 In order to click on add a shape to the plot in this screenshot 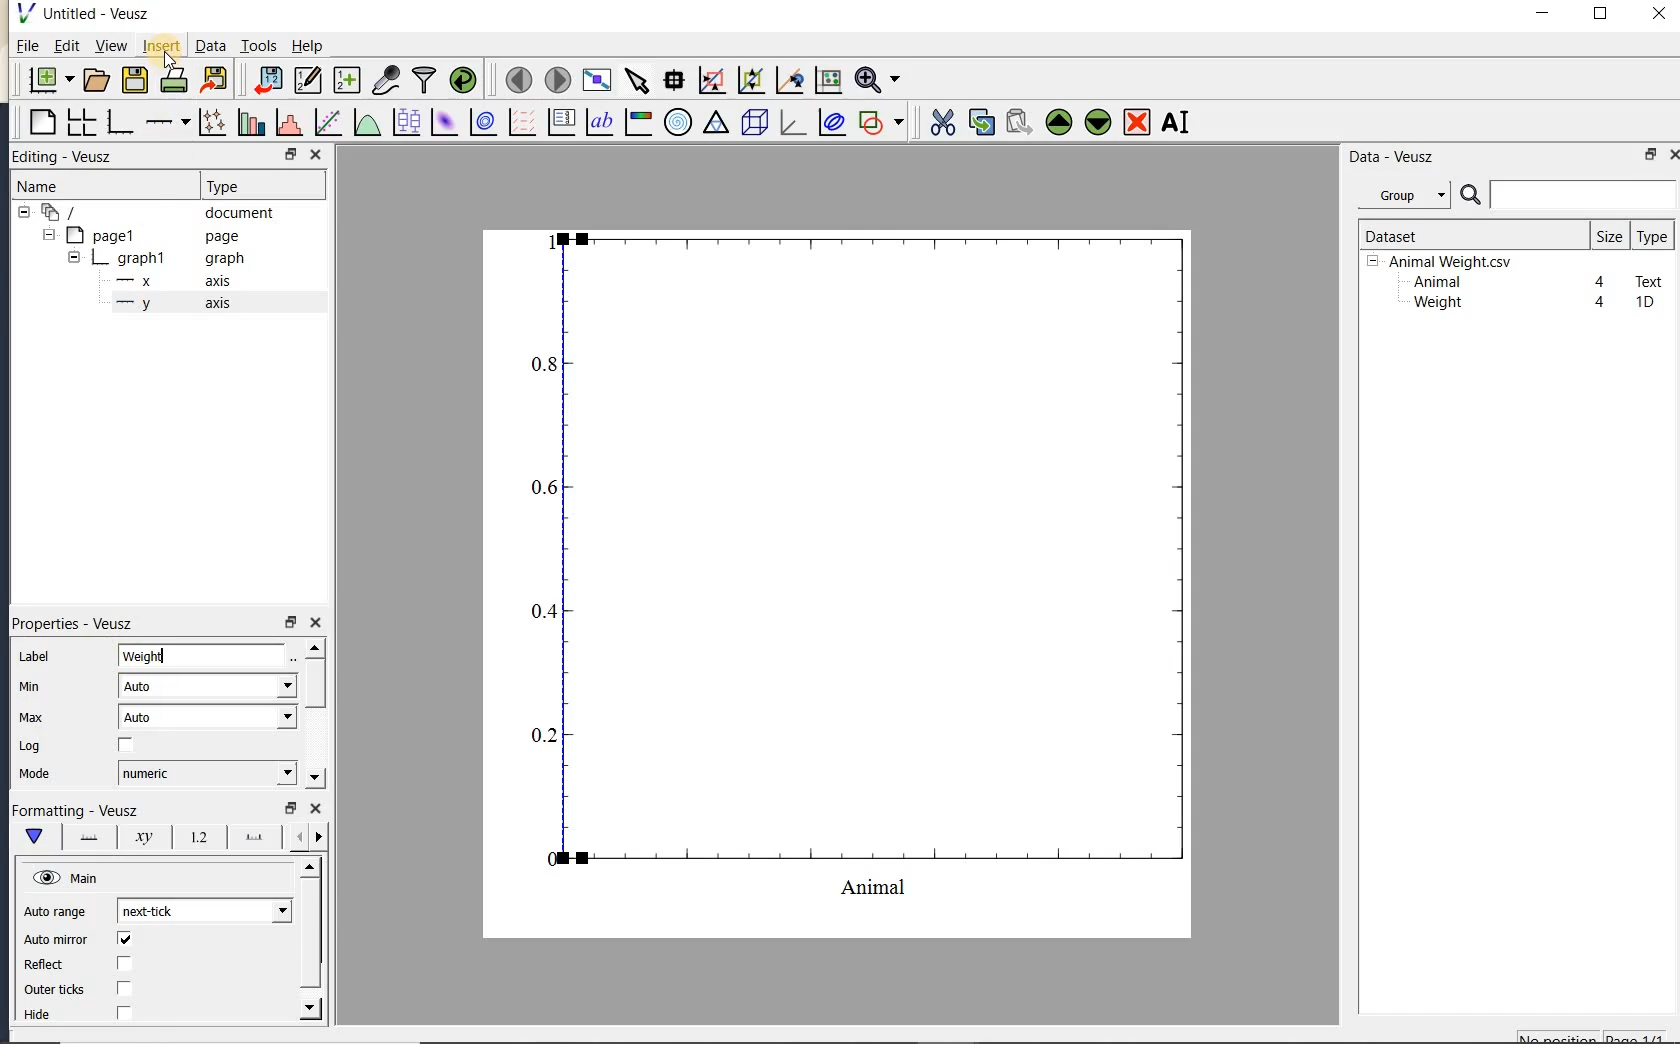, I will do `click(880, 122)`.